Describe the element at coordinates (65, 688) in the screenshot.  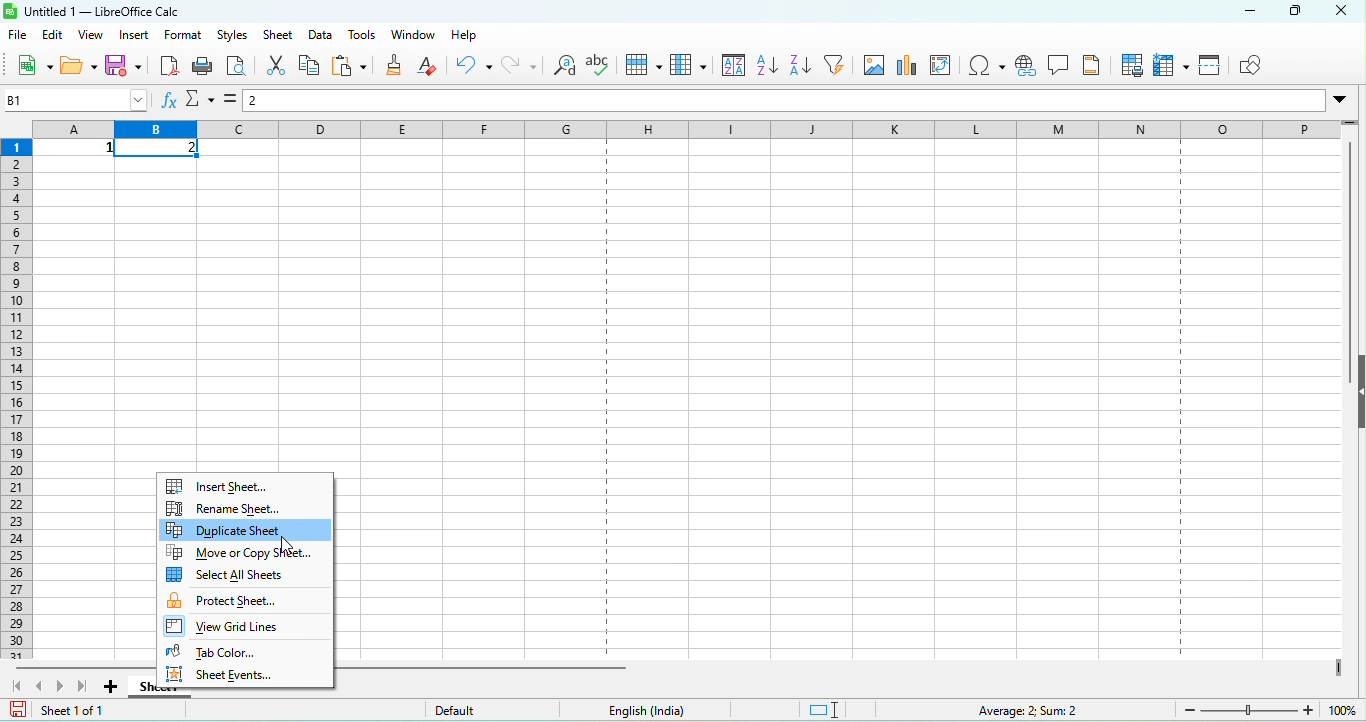
I see `scroll to next sheet` at that location.